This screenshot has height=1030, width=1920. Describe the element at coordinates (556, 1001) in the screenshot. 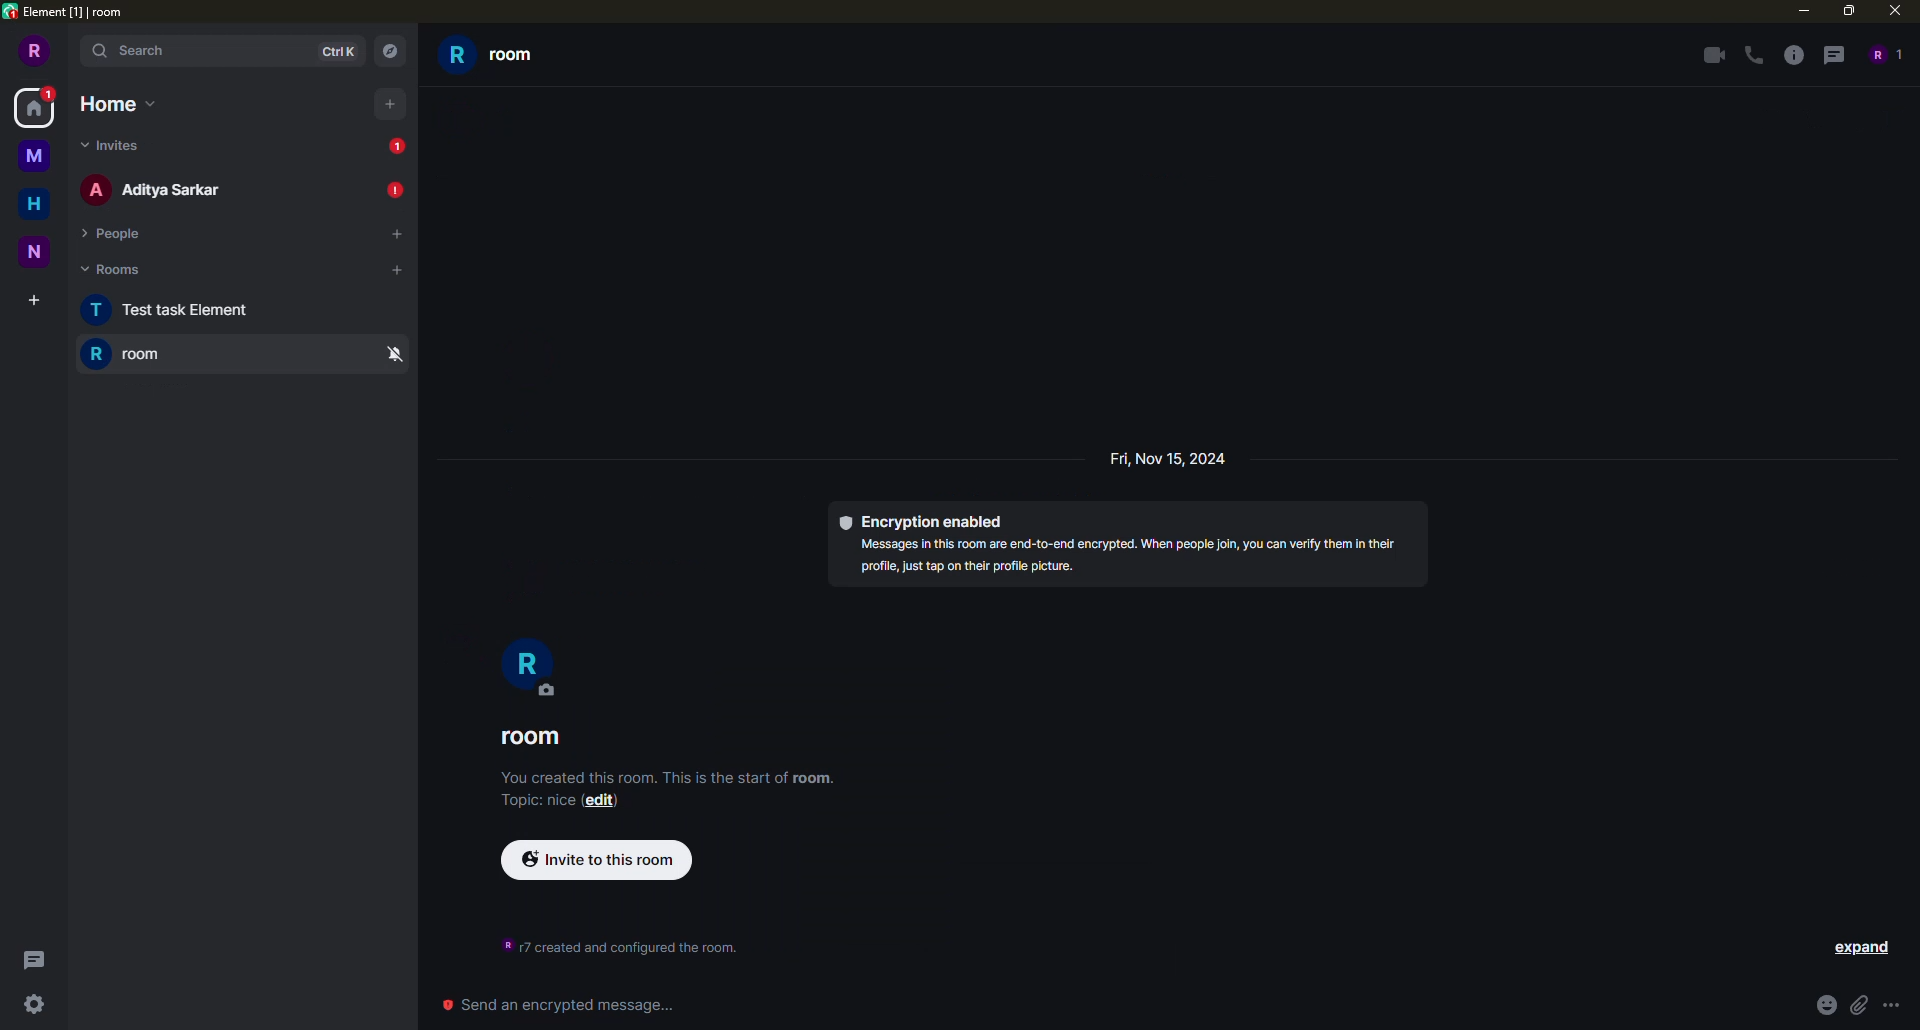

I see `send an encrypted message` at that location.